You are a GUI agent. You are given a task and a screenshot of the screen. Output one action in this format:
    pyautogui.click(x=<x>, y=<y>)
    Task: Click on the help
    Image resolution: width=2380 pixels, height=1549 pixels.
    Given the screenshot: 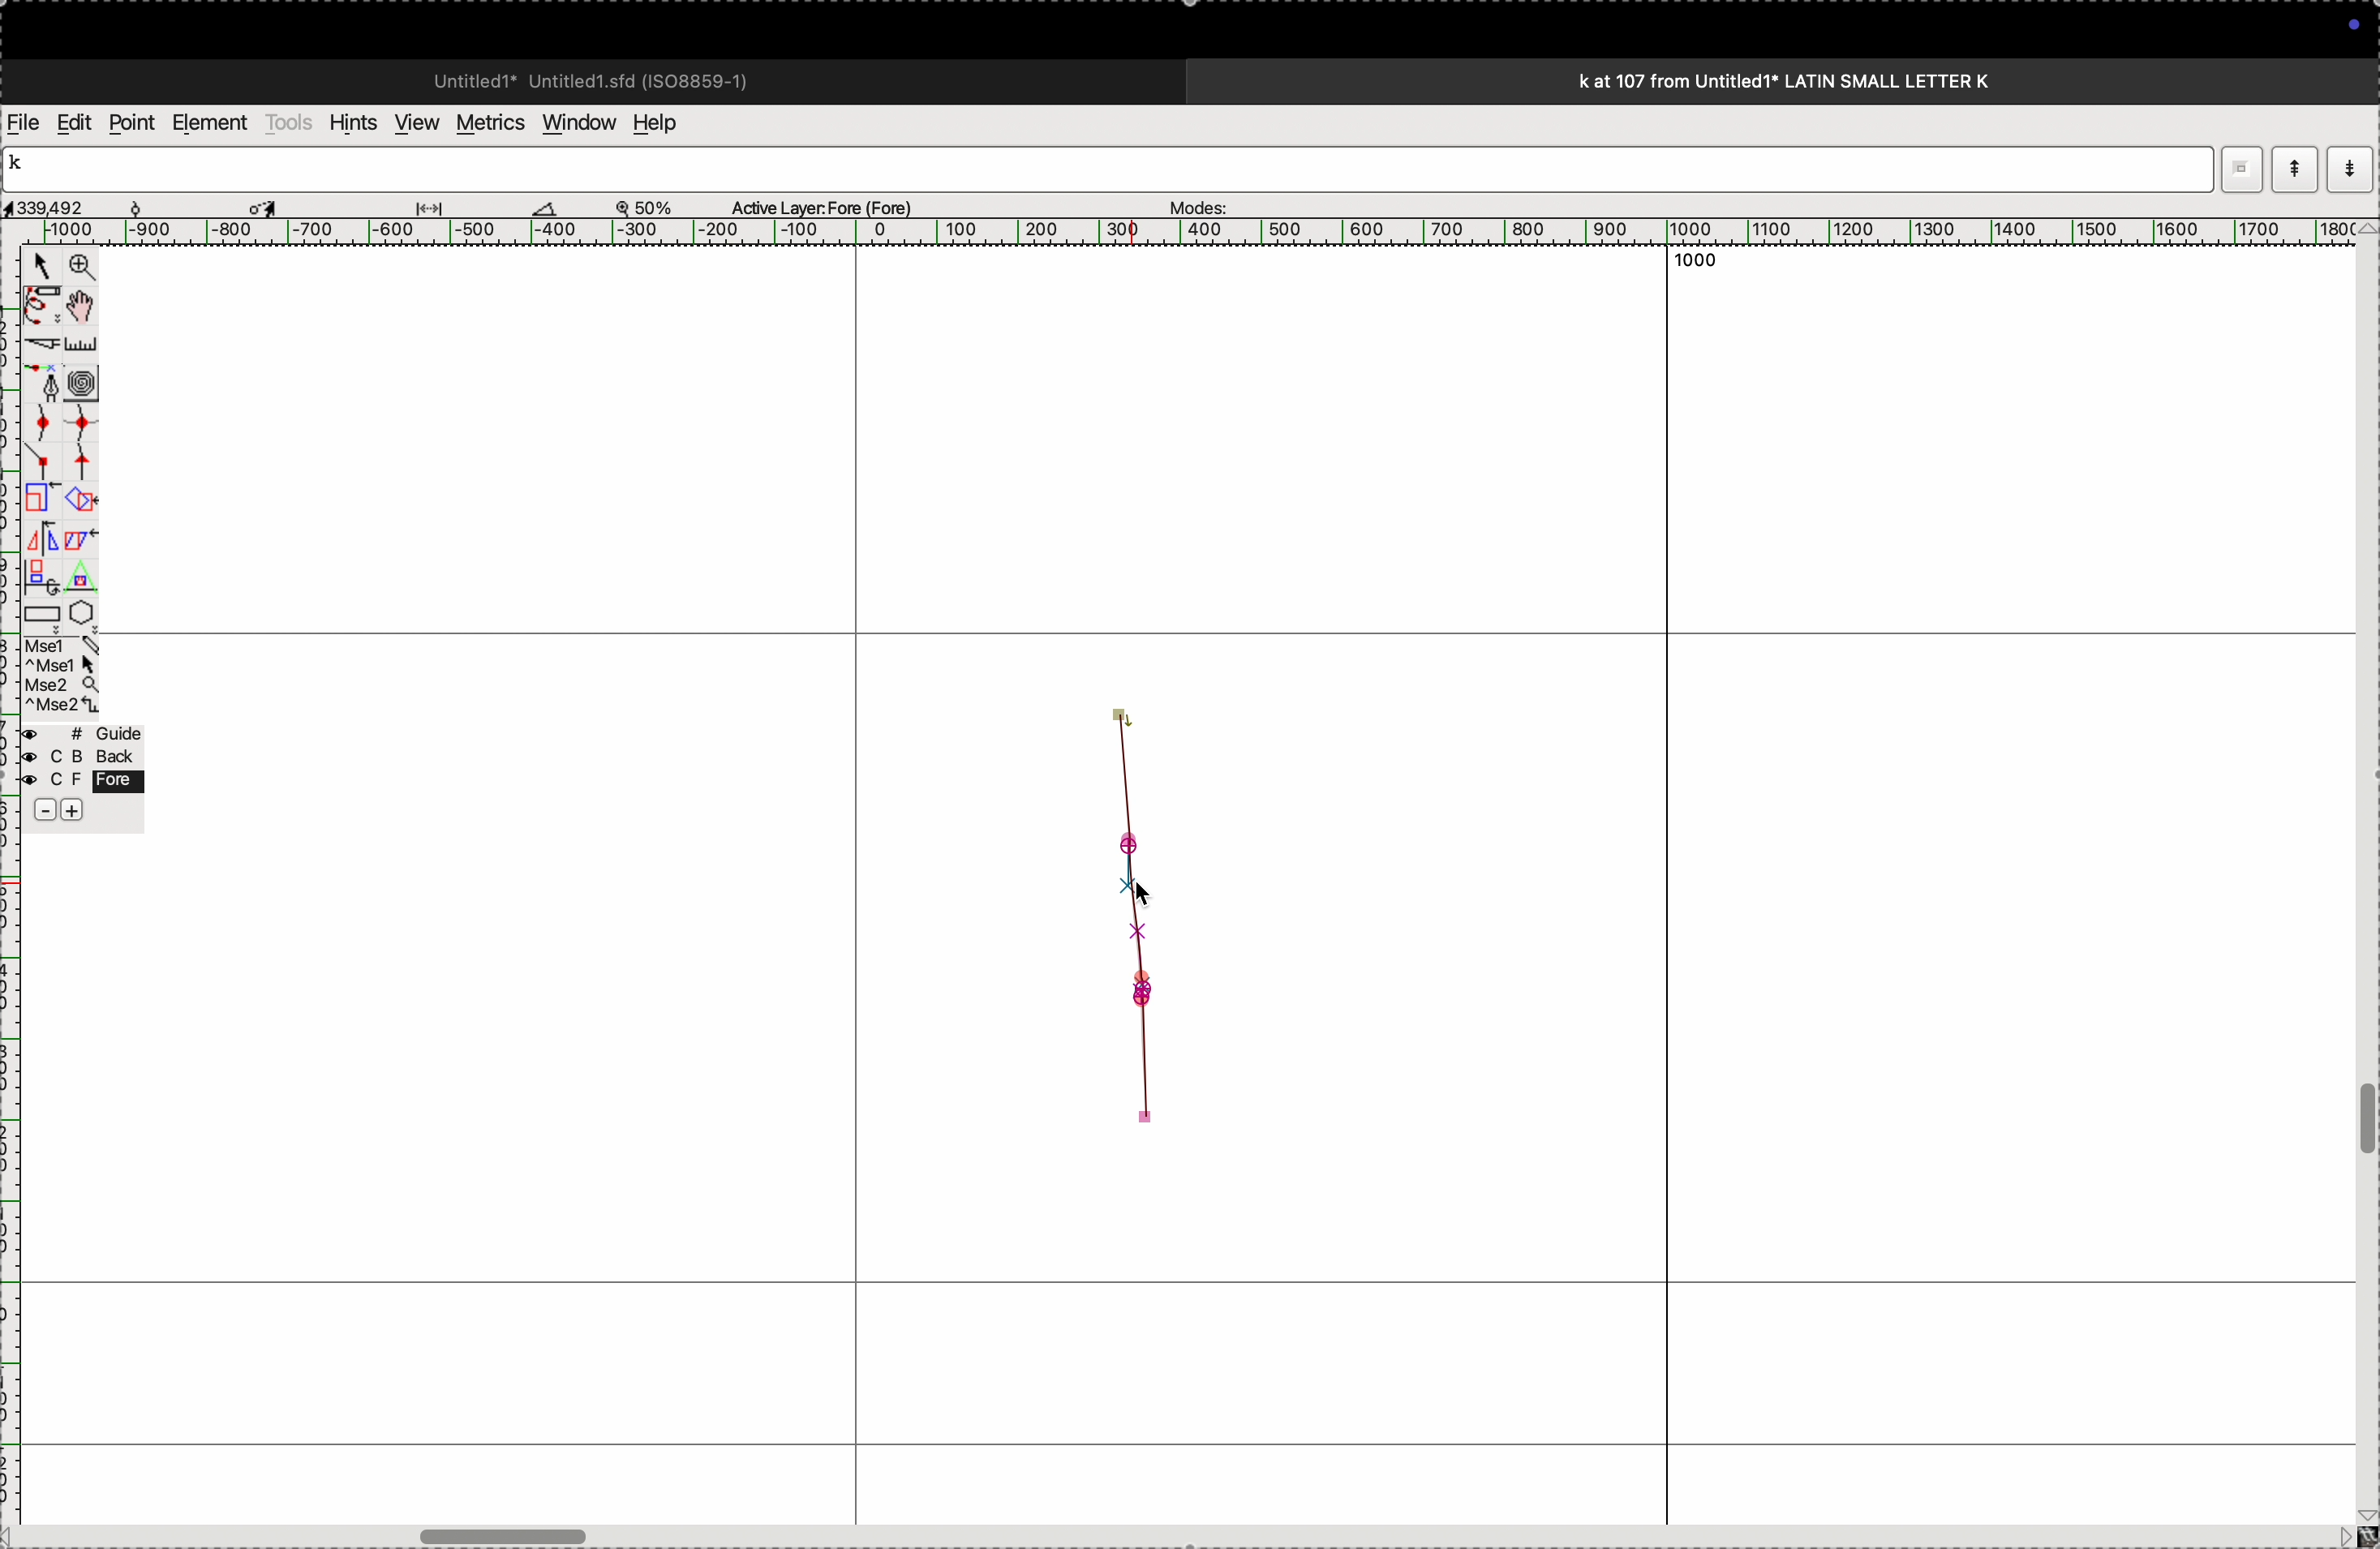 What is the action you would take?
    pyautogui.click(x=668, y=123)
    